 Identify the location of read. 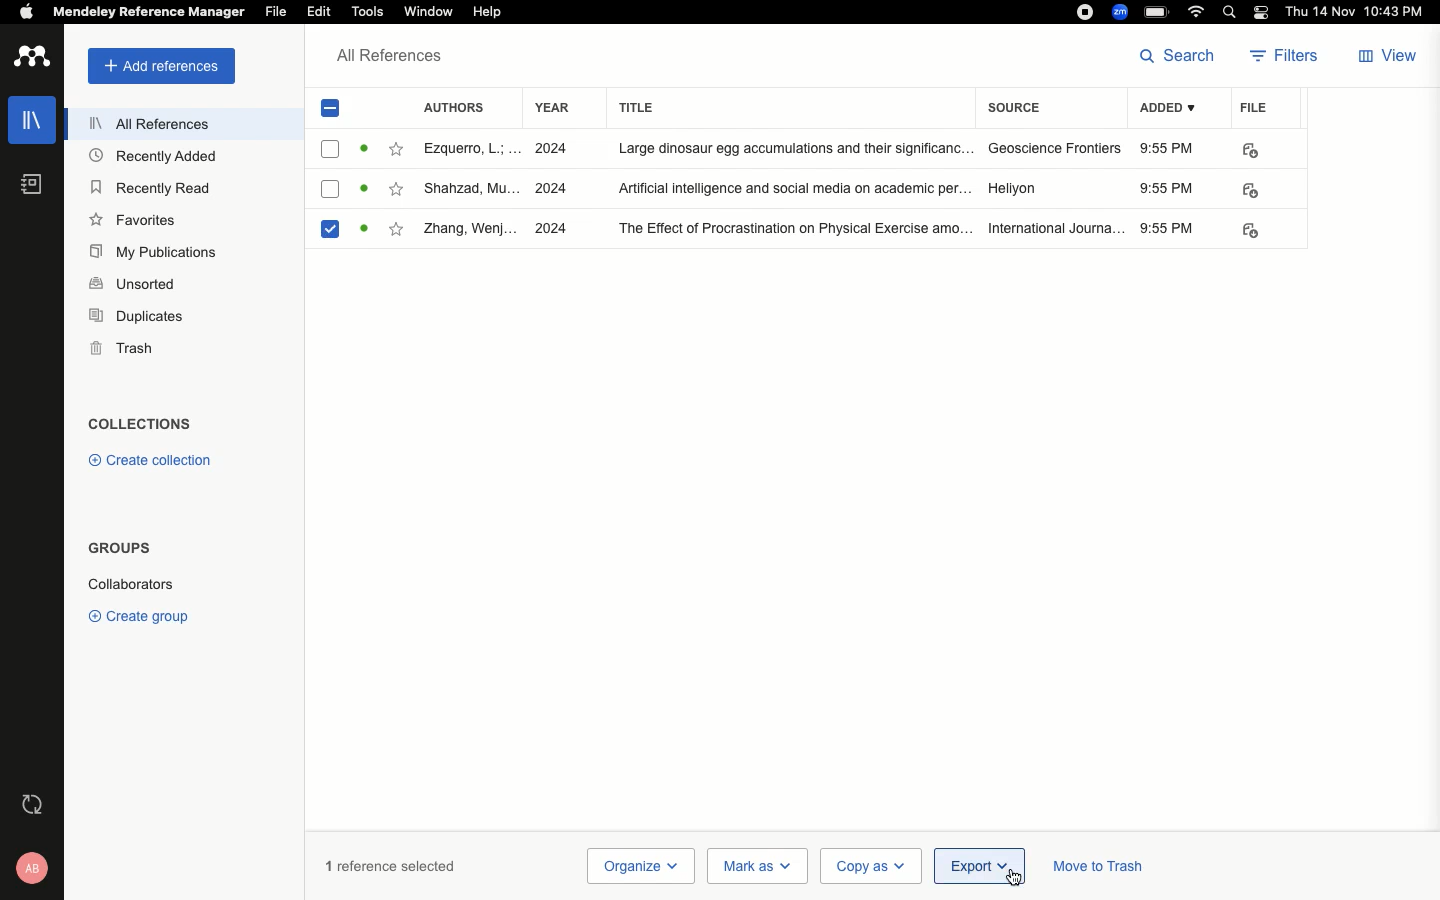
(364, 191).